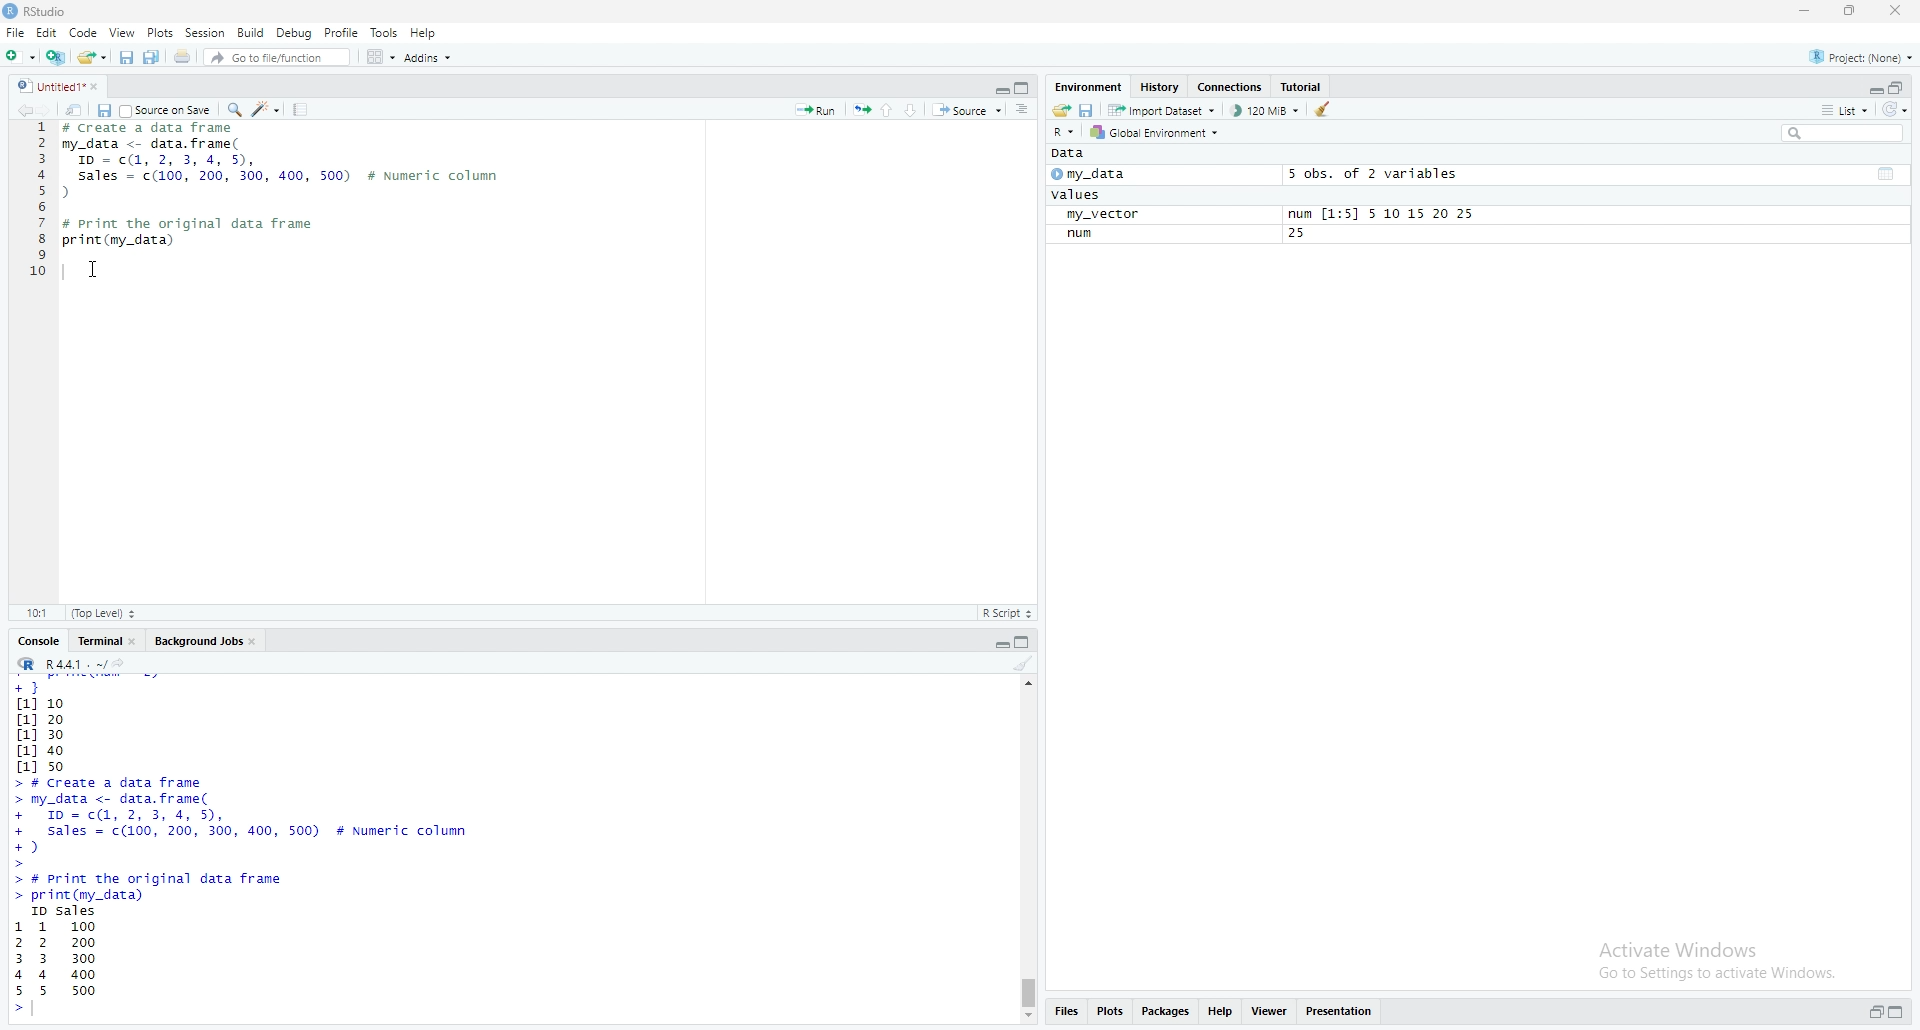  I want to click on terminal, so click(96, 642).